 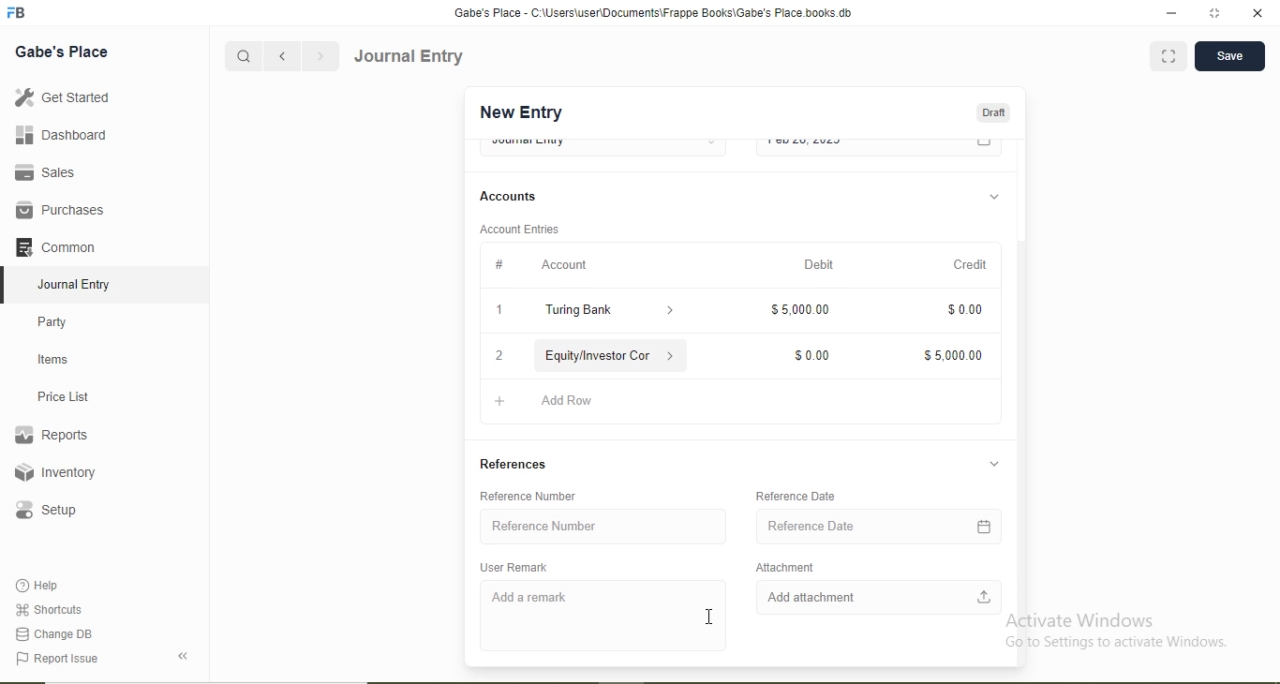 I want to click on Journal Entry, so click(x=76, y=285).